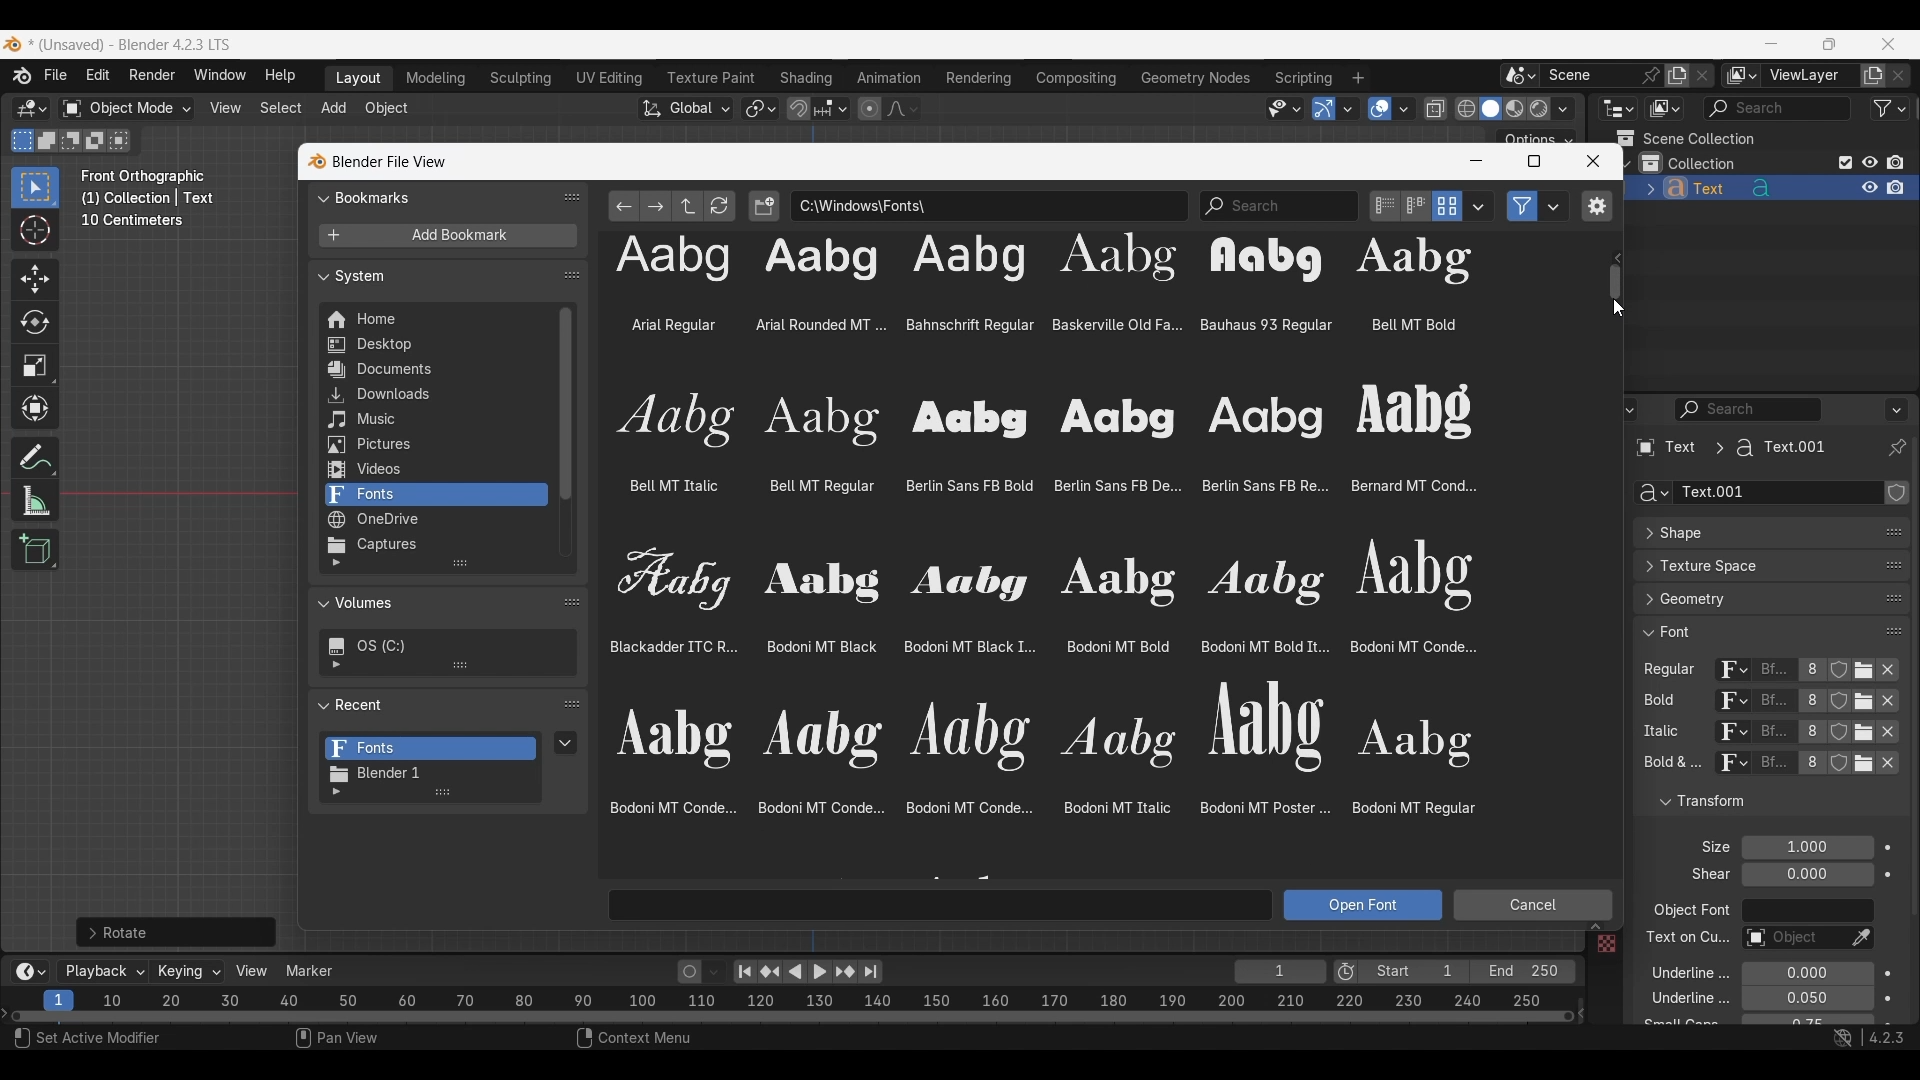 Image resolution: width=1920 pixels, height=1080 pixels. Describe the element at coordinates (358, 79) in the screenshot. I see `Layout workspace, current selection` at that location.